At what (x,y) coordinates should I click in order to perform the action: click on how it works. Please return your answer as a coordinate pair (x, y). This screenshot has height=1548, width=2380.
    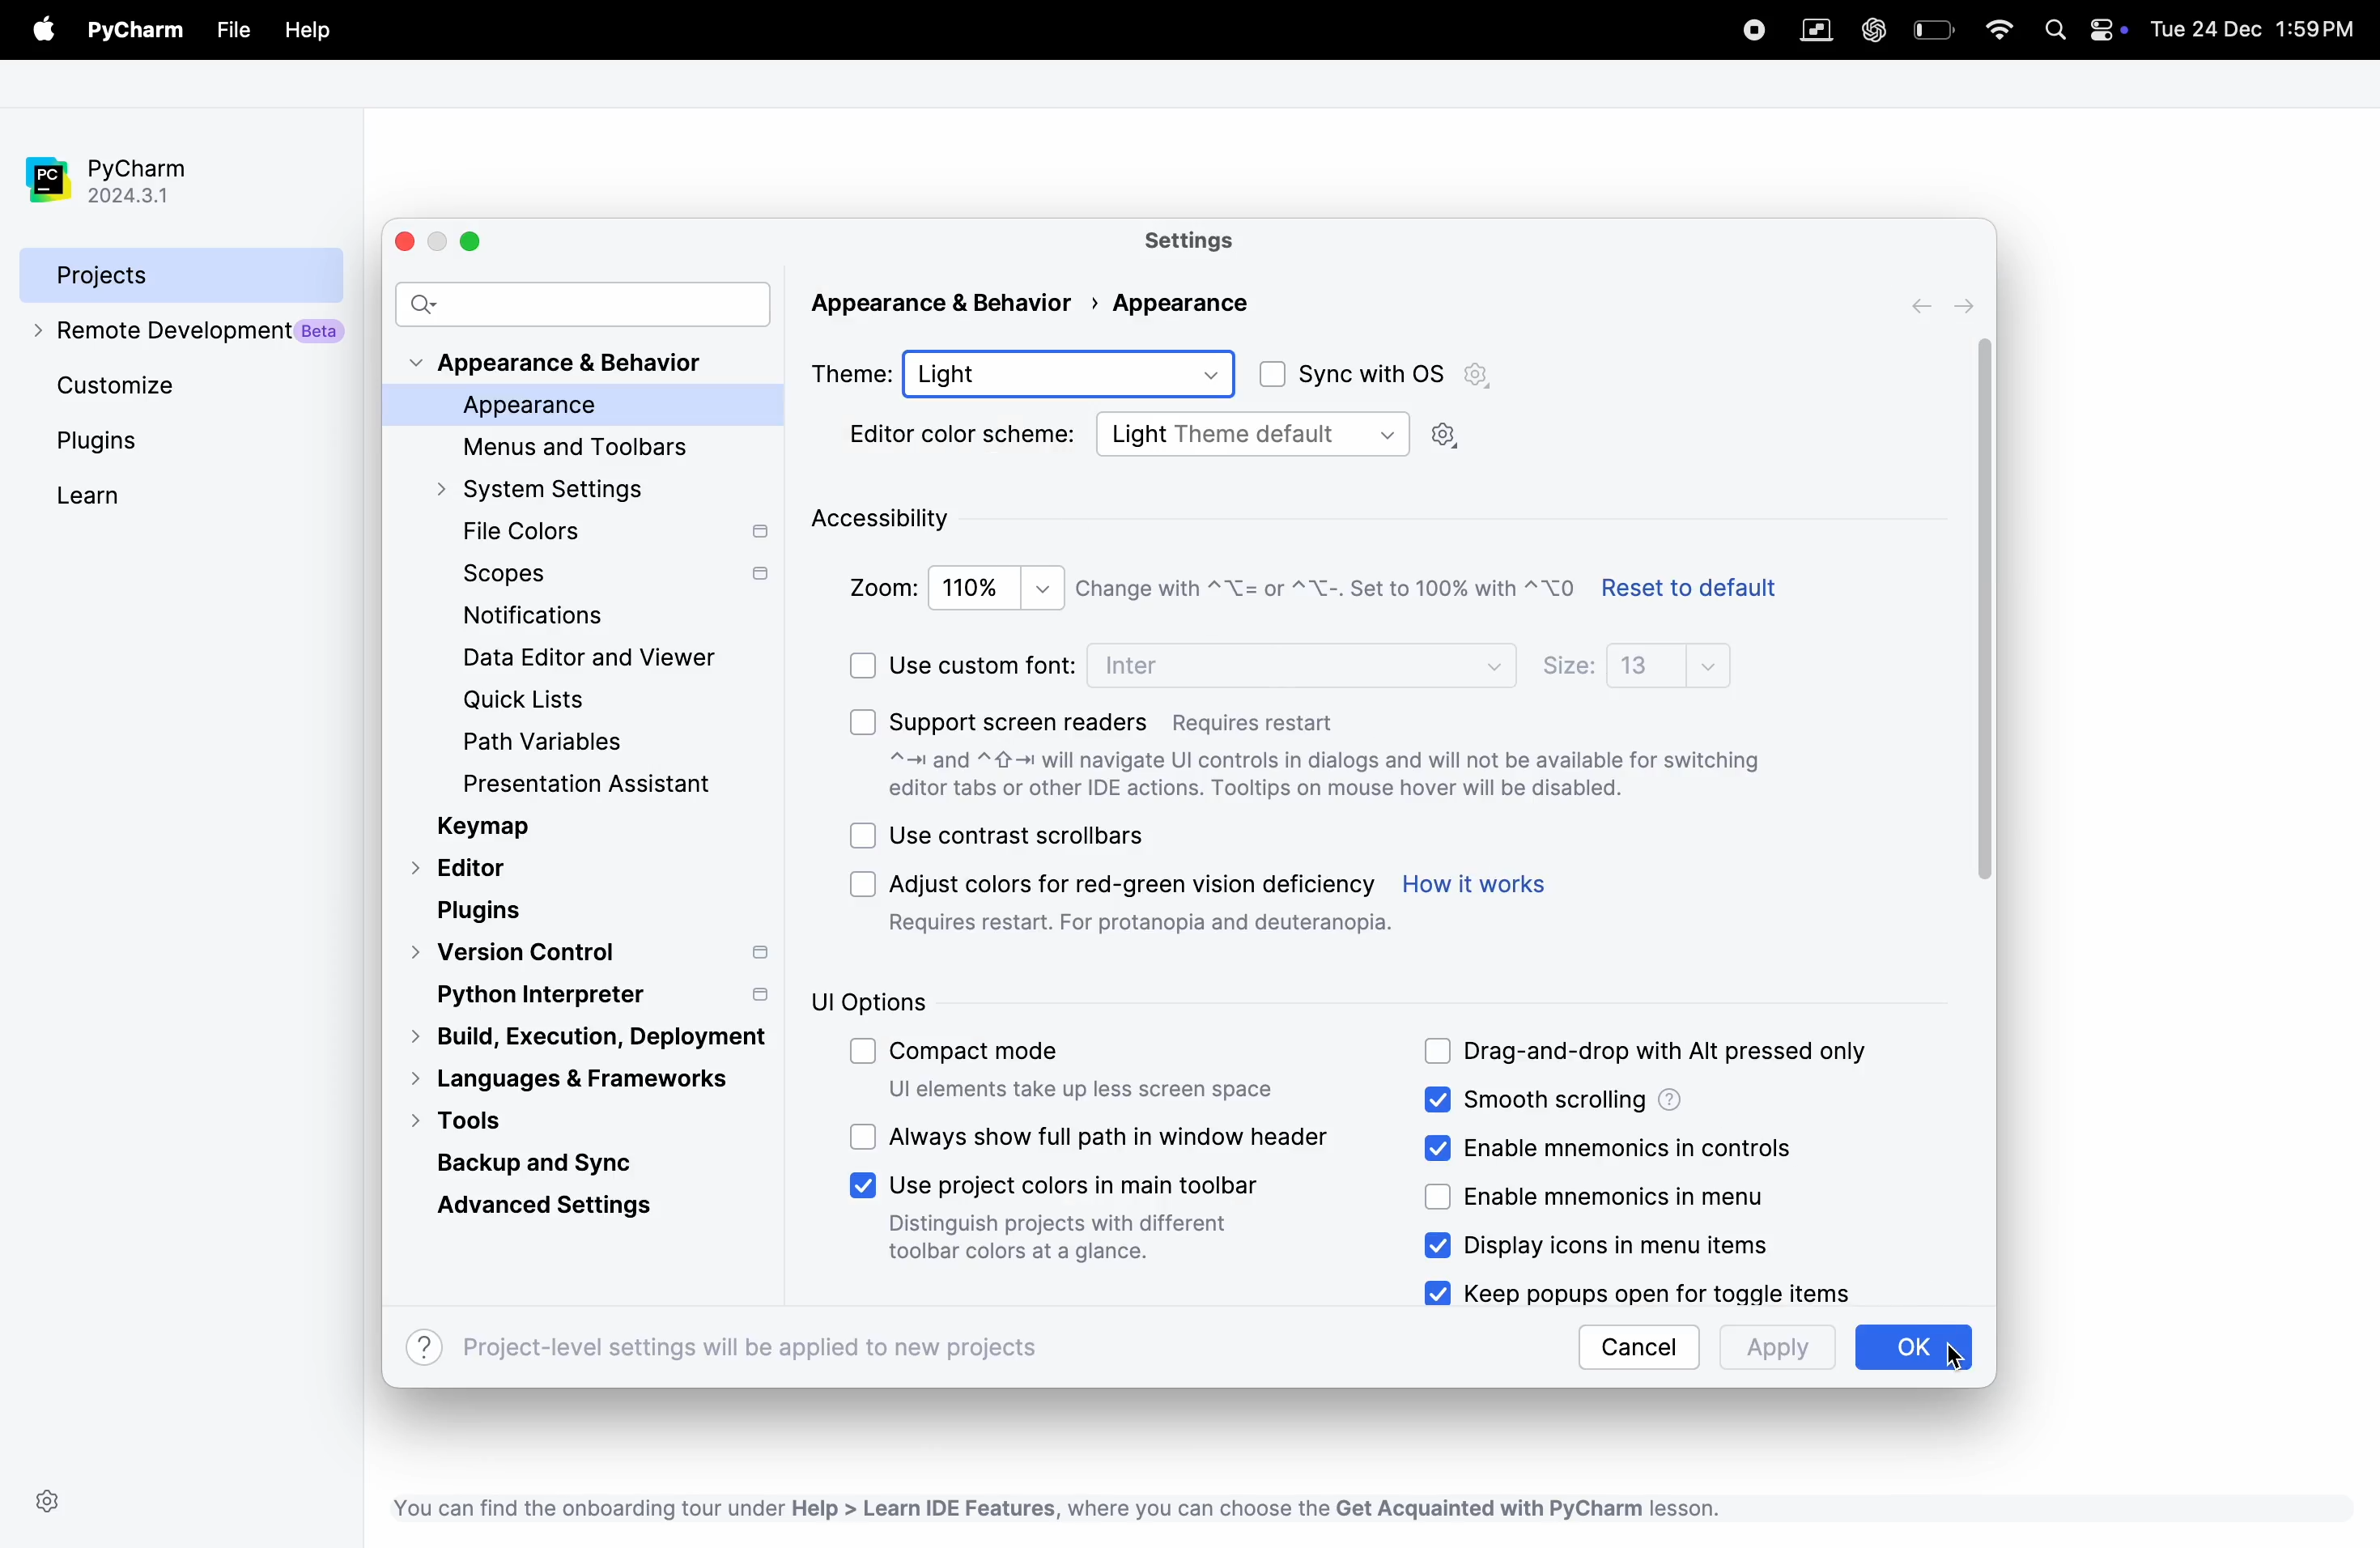
    Looking at the image, I should click on (1485, 889).